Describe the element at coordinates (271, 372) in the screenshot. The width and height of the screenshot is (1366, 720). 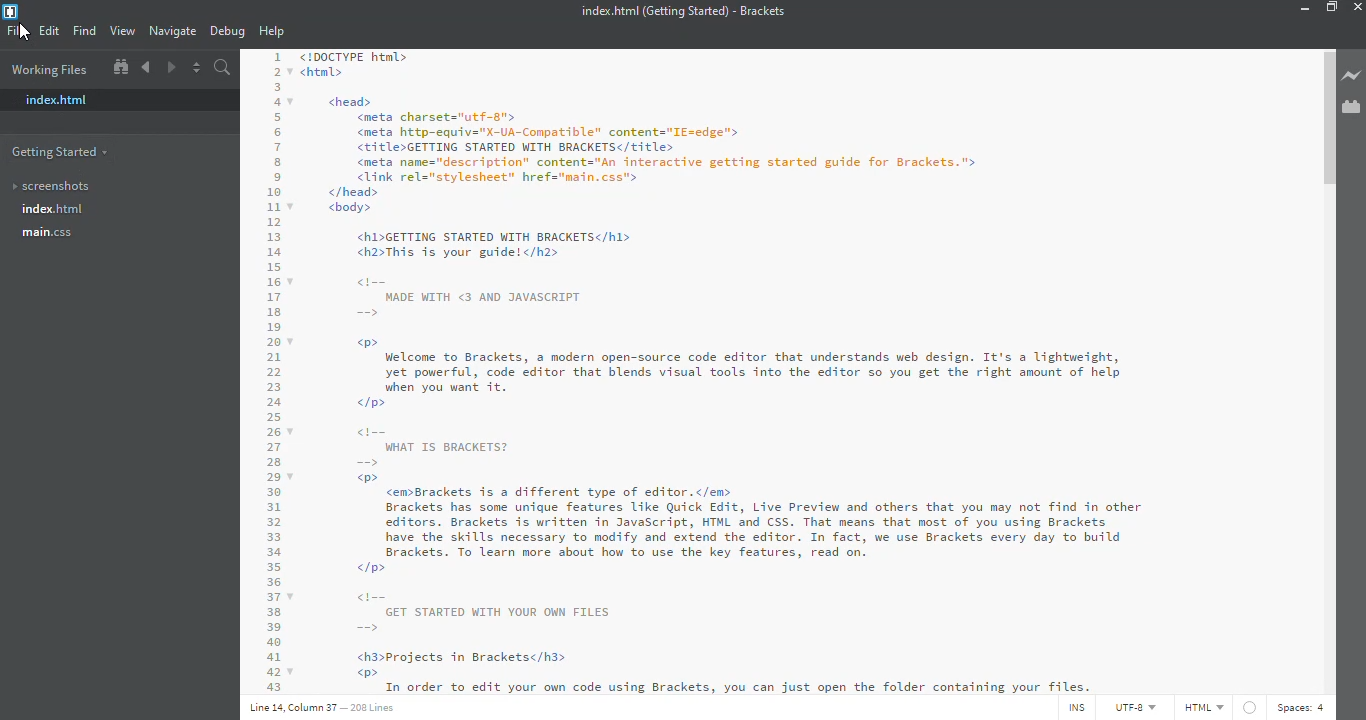
I see `code line` at that location.